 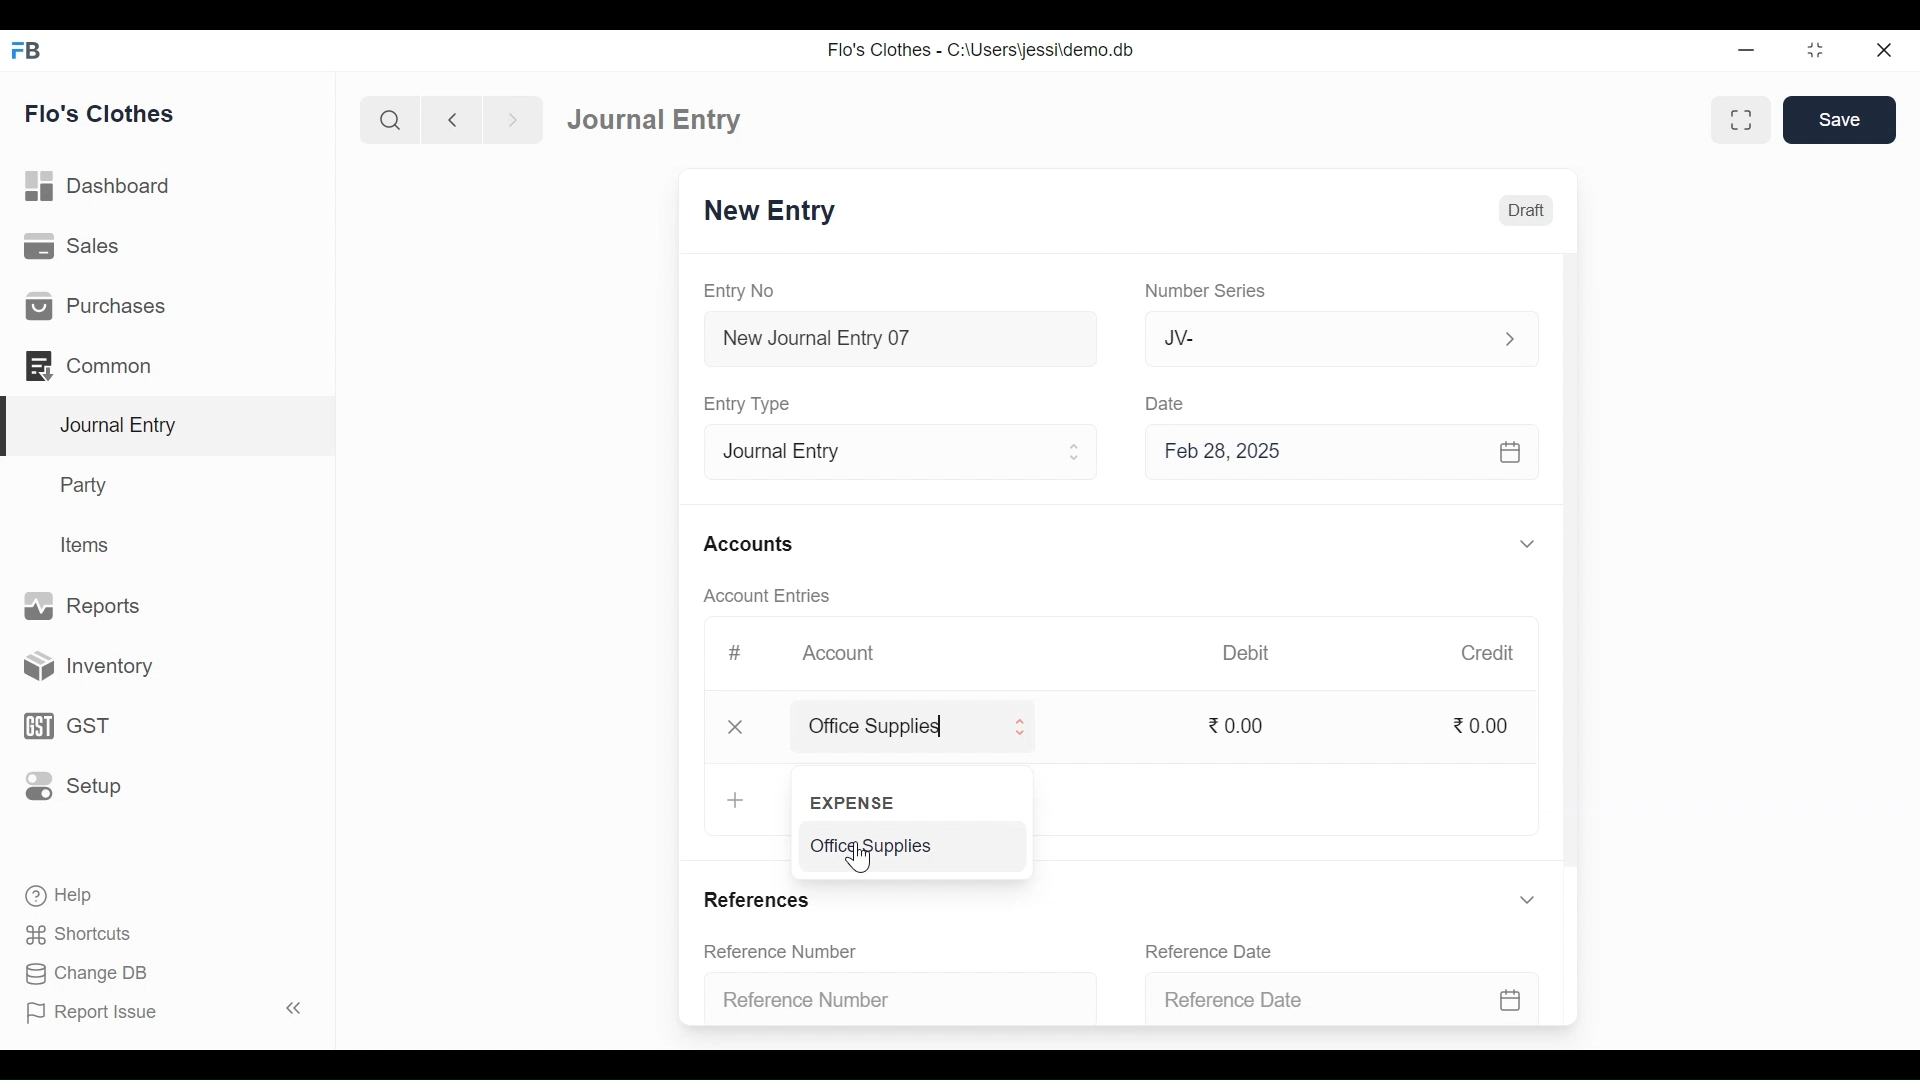 What do you see at coordinates (1333, 455) in the screenshot?
I see `Feb 28, 2025` at bounding box center [1333, 455].